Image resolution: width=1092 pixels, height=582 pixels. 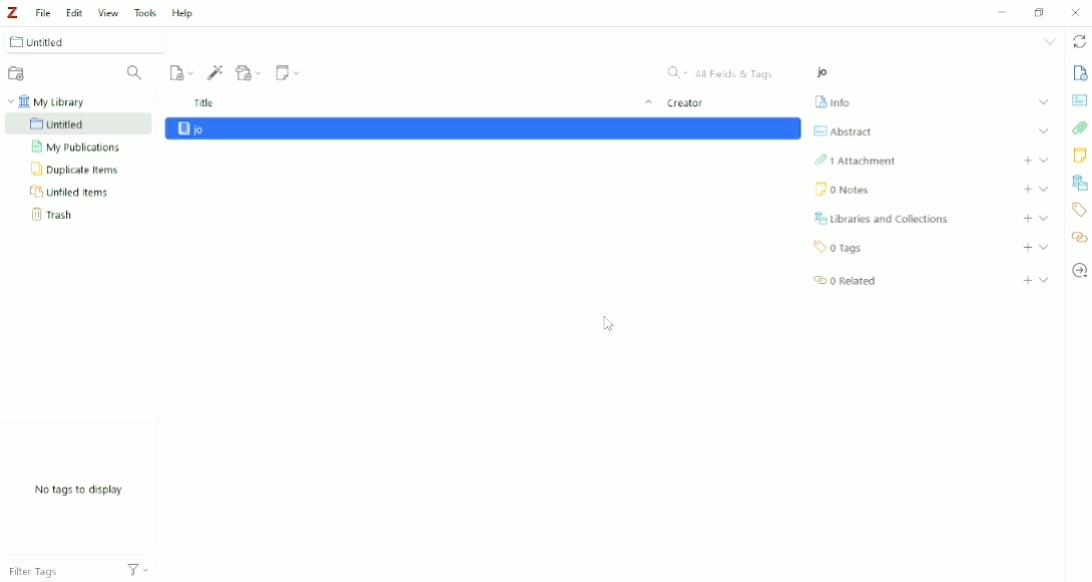 I want to click on jo, so click(x=212, y=128).